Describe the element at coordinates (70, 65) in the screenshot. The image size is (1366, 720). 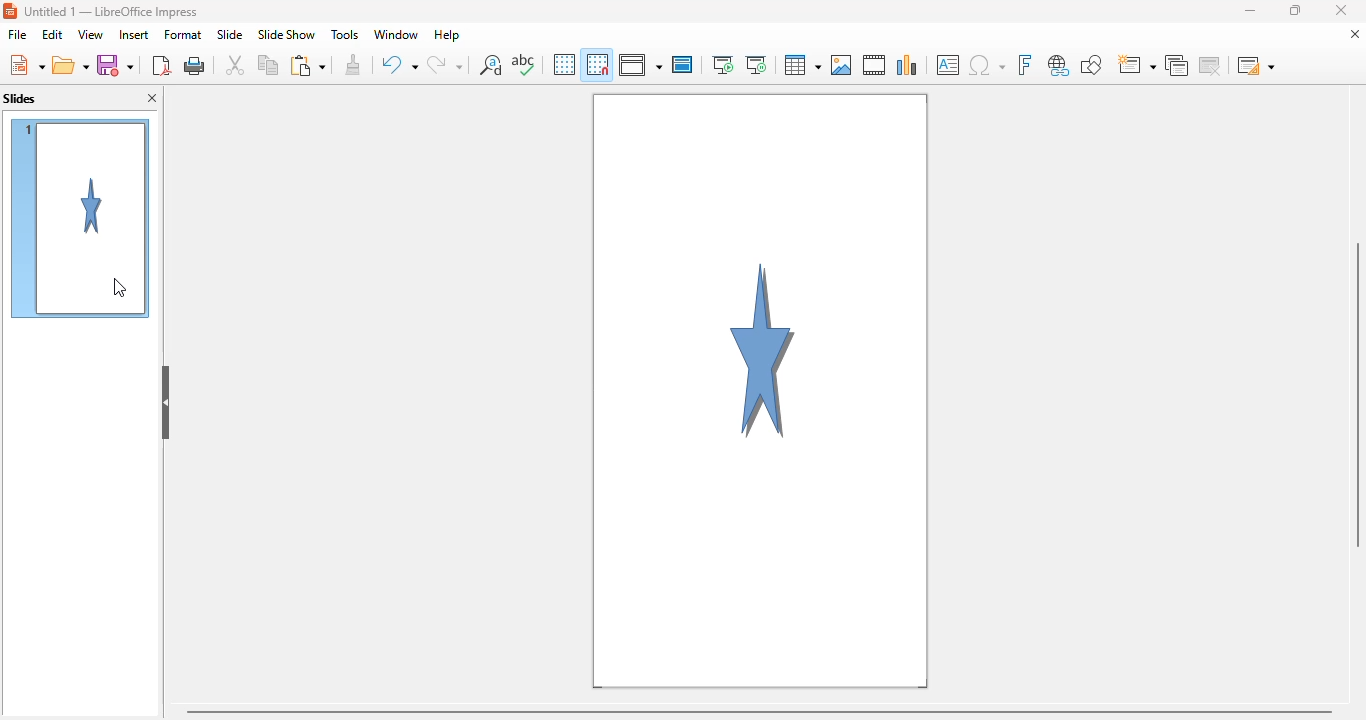
I see `open` at that location.